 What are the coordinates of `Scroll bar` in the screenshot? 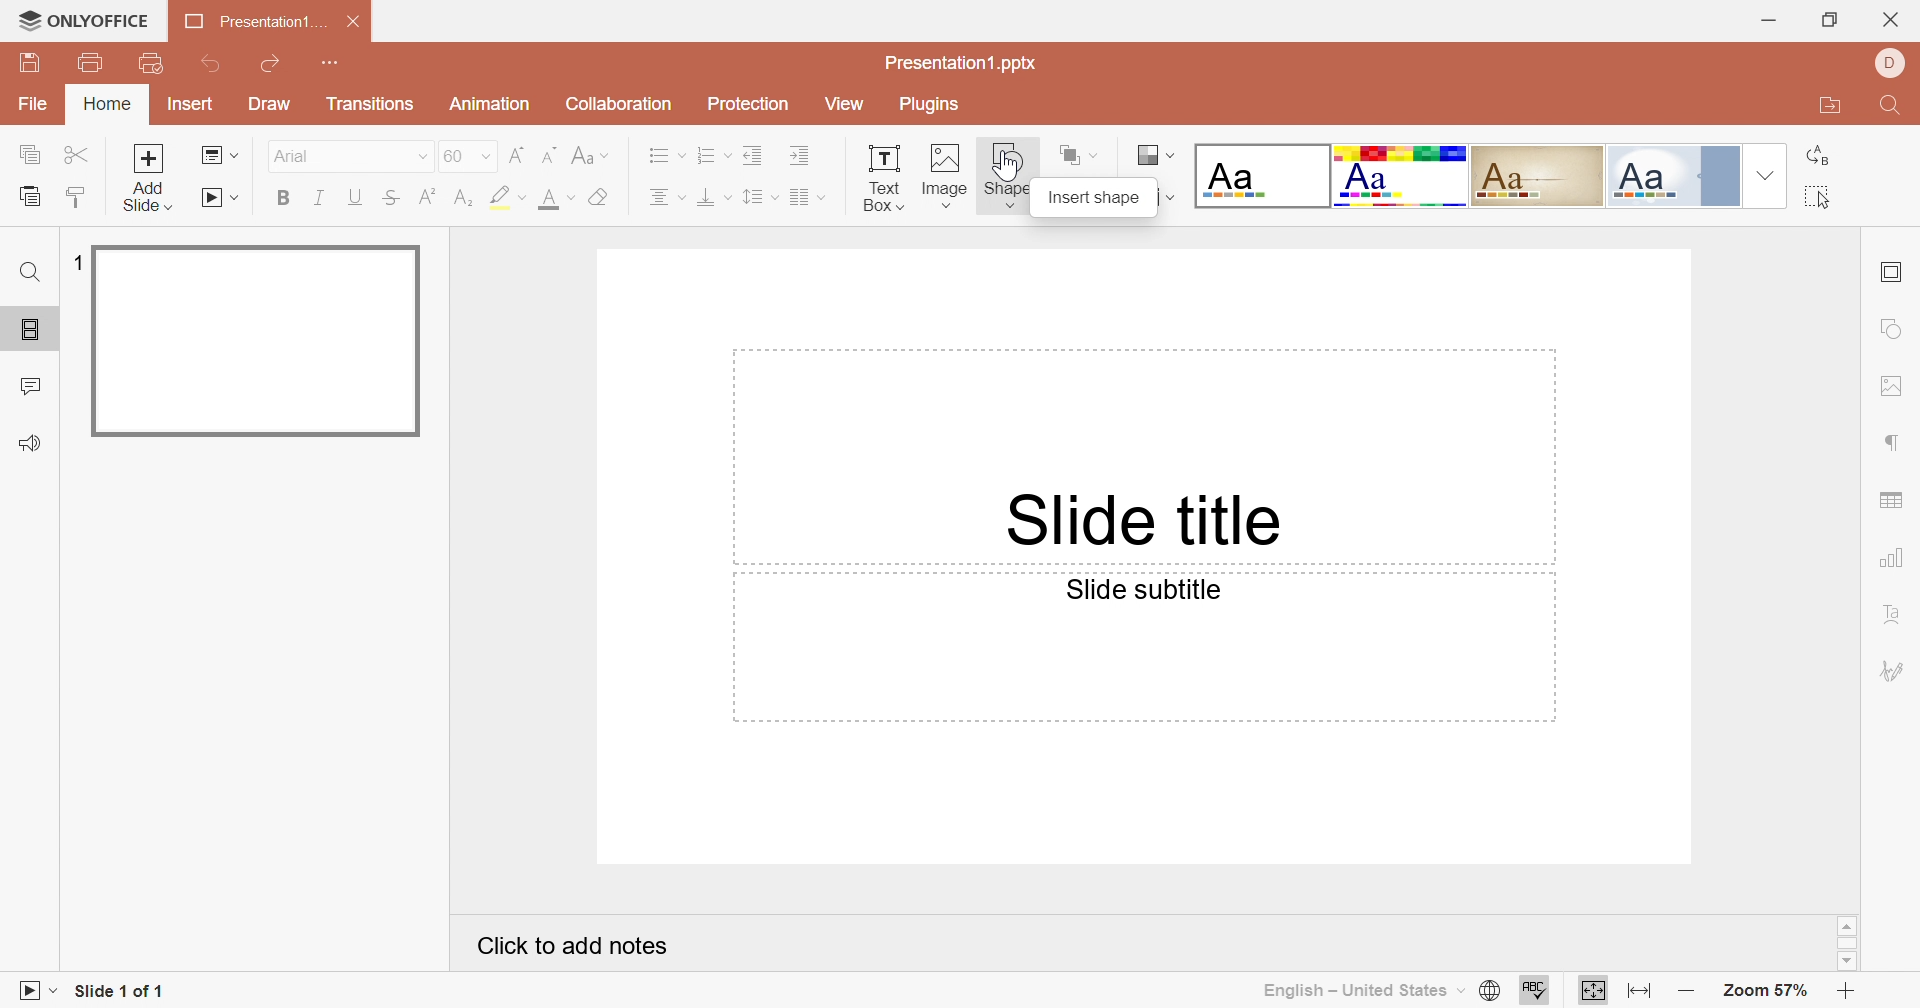 It's located at (1847, 944).